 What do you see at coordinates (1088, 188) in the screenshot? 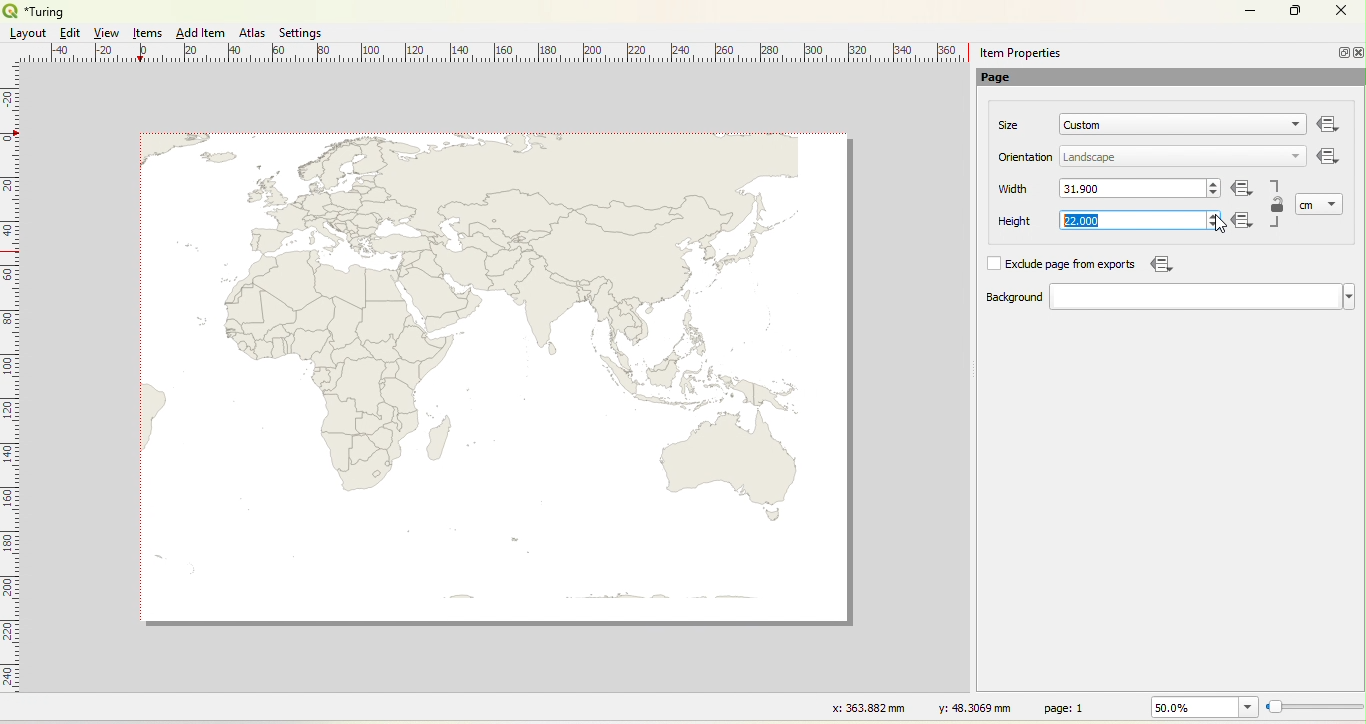
I see `31.900` at bounding box center [1088, 188].